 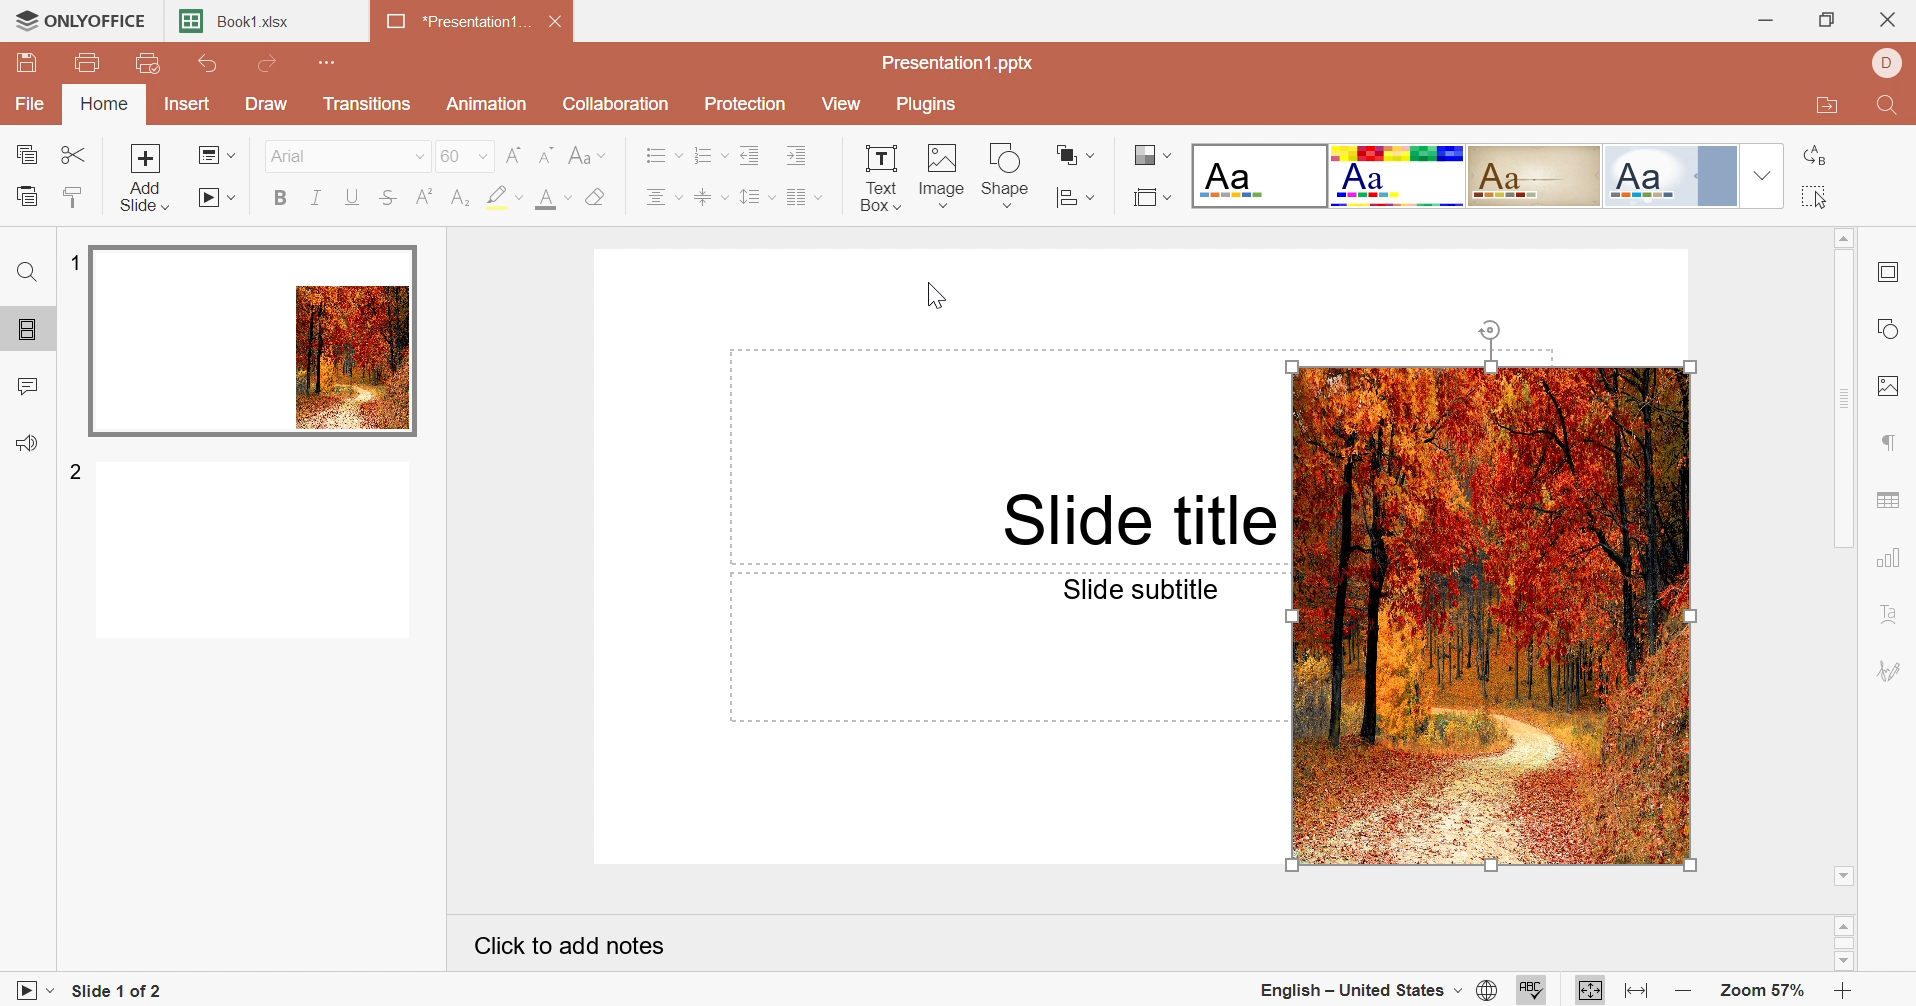 What do you see at coordinates (186, 106) in the screenshot?
I see `Insert` at bounding box center [186, 106].